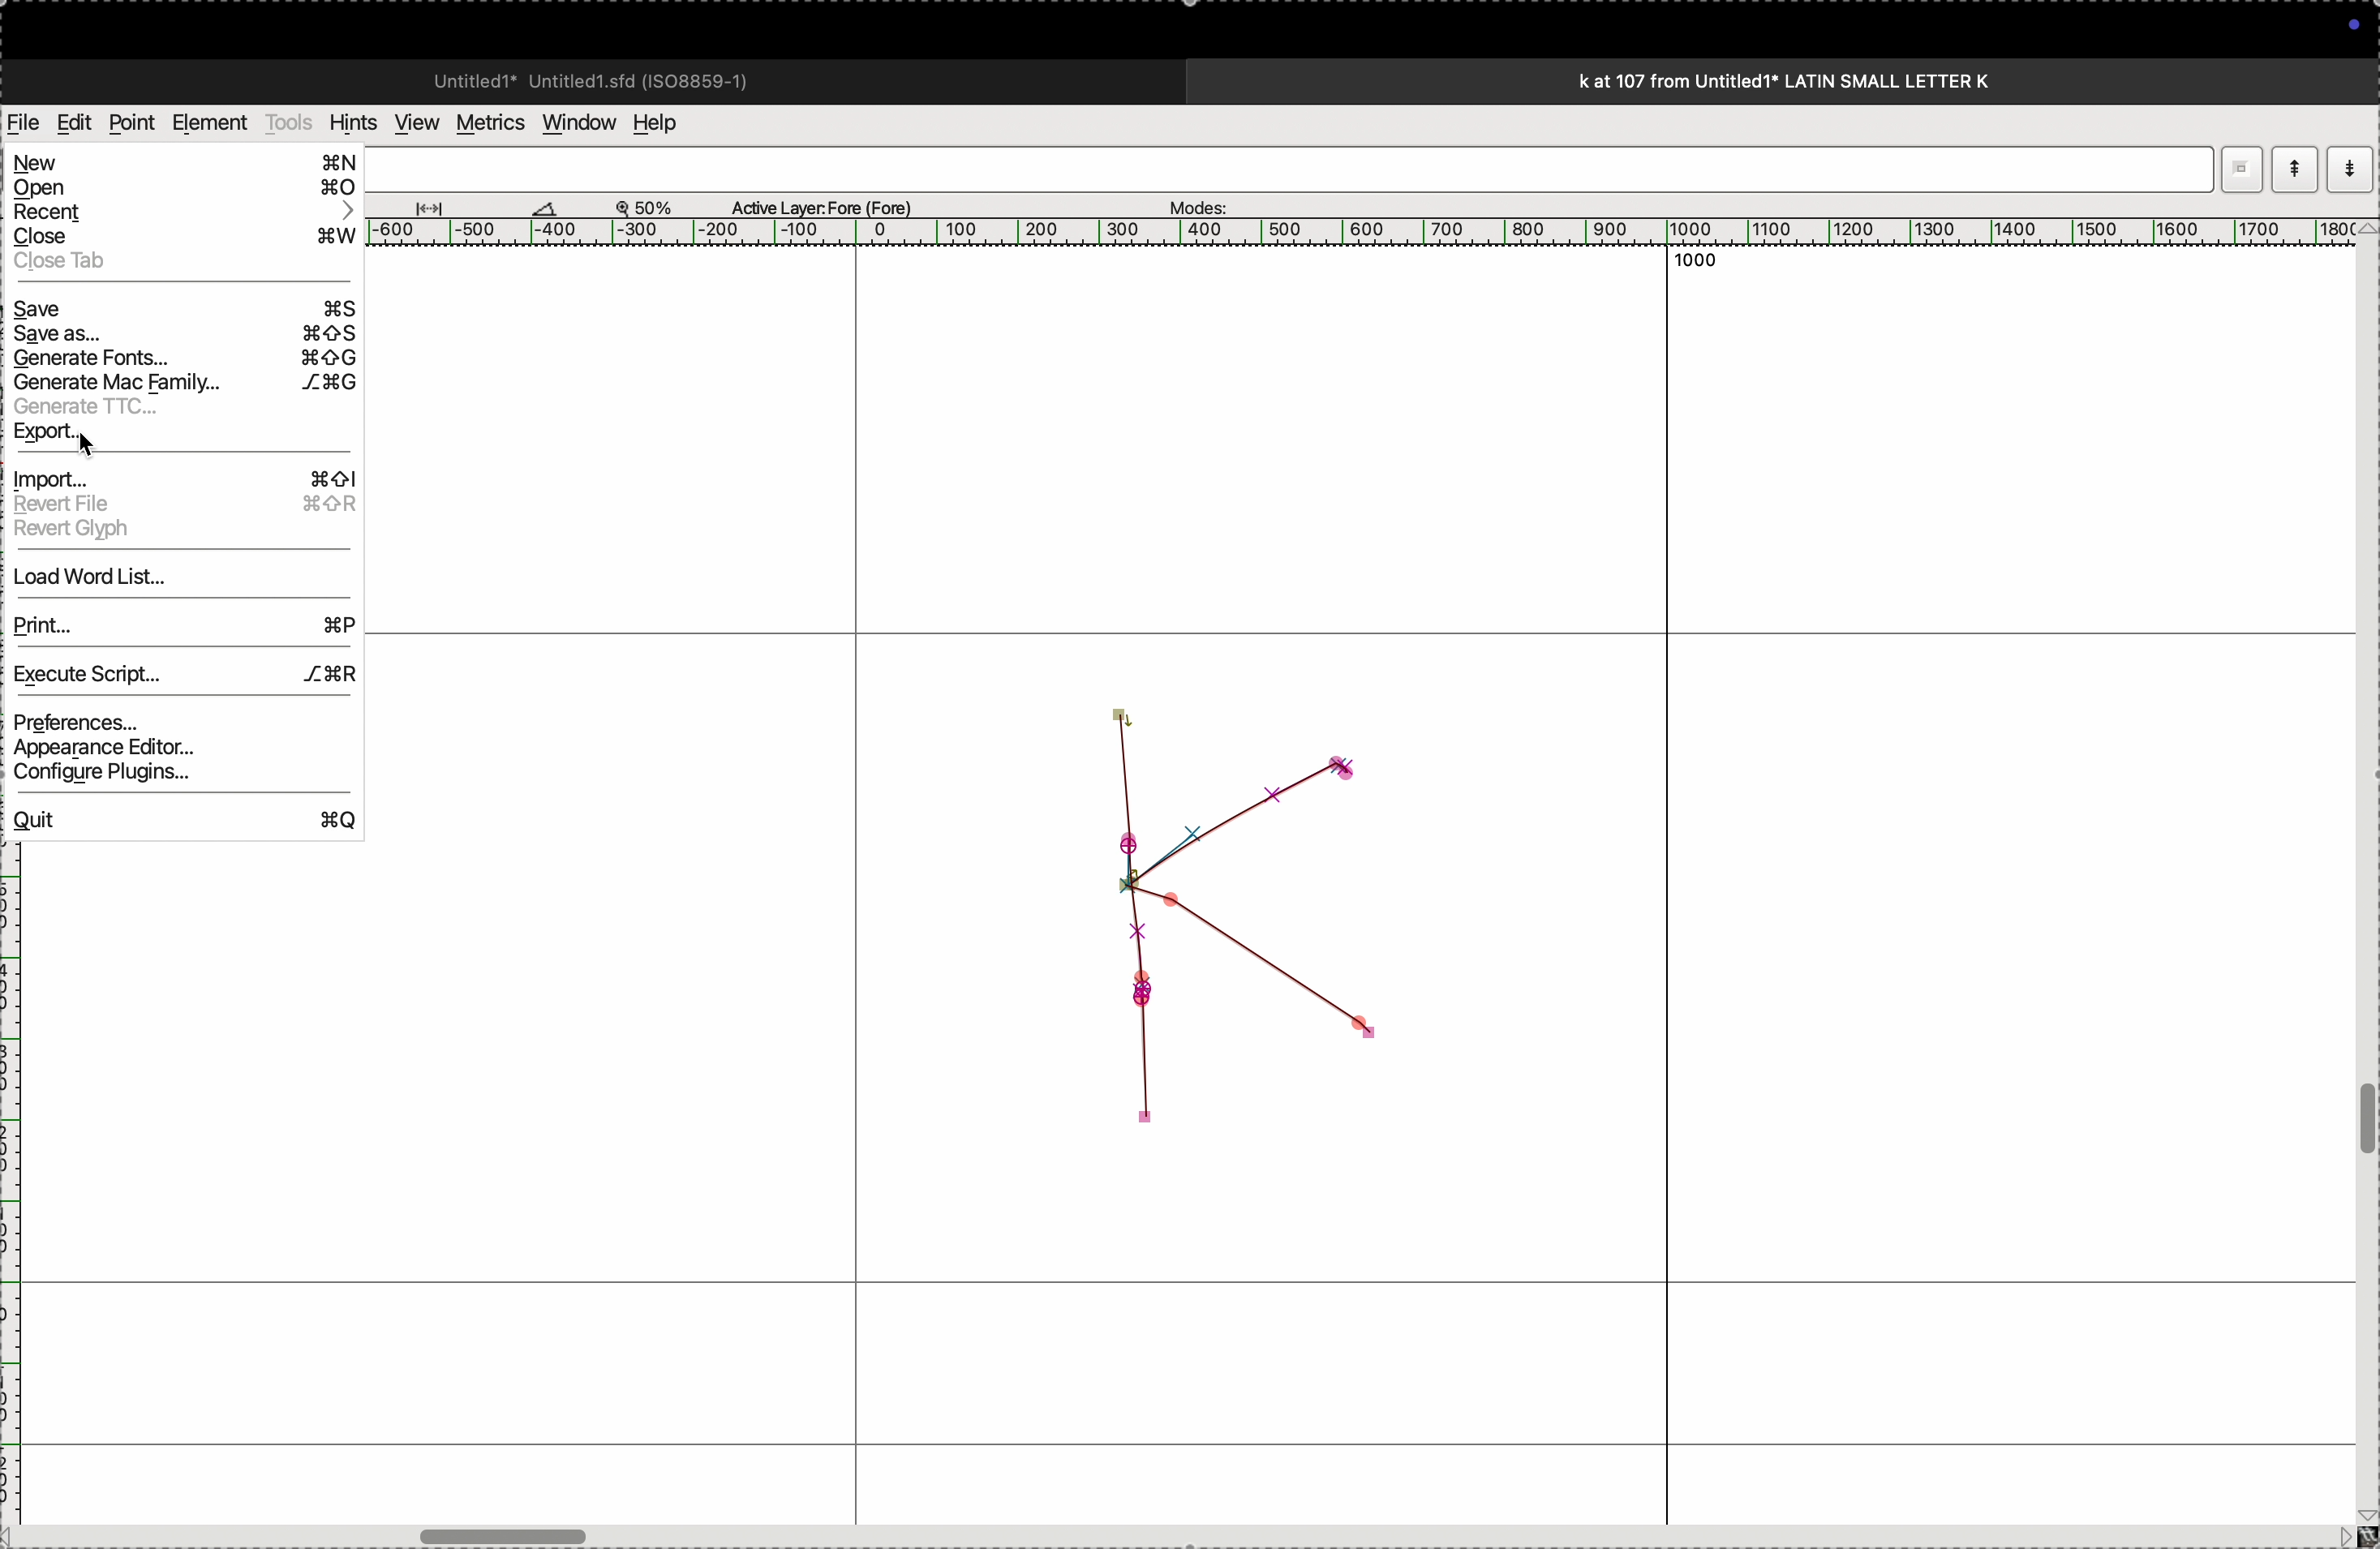 This screenshot has height=1549, width=2380. I want to click on recent, so click(185, 215).